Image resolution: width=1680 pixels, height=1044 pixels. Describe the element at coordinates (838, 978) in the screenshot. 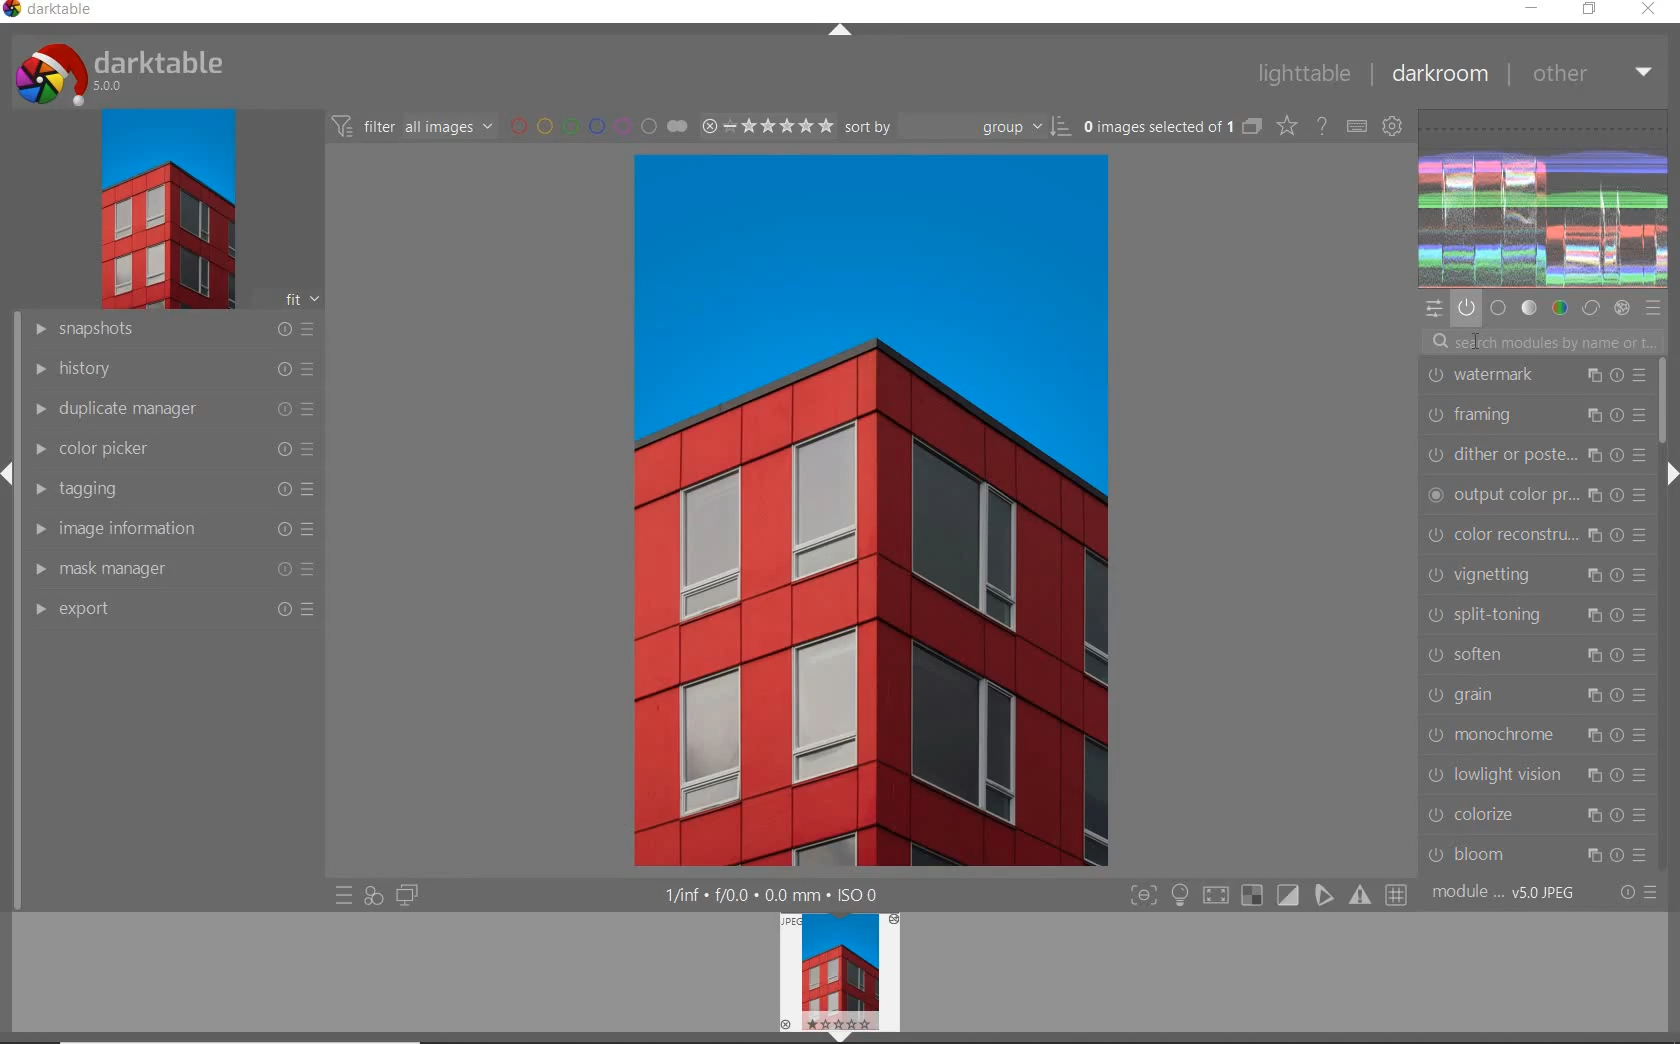

I see `image preview` at that location.